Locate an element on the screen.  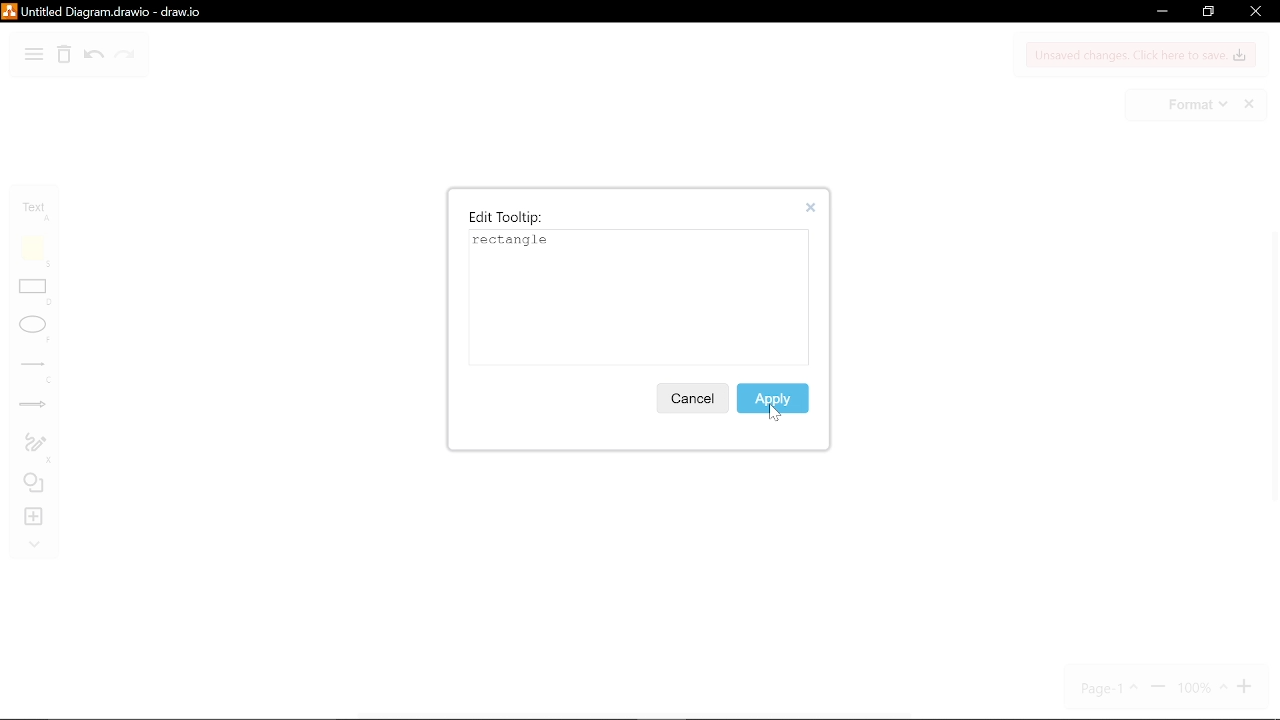
page is located at coordinates (1111, 688).